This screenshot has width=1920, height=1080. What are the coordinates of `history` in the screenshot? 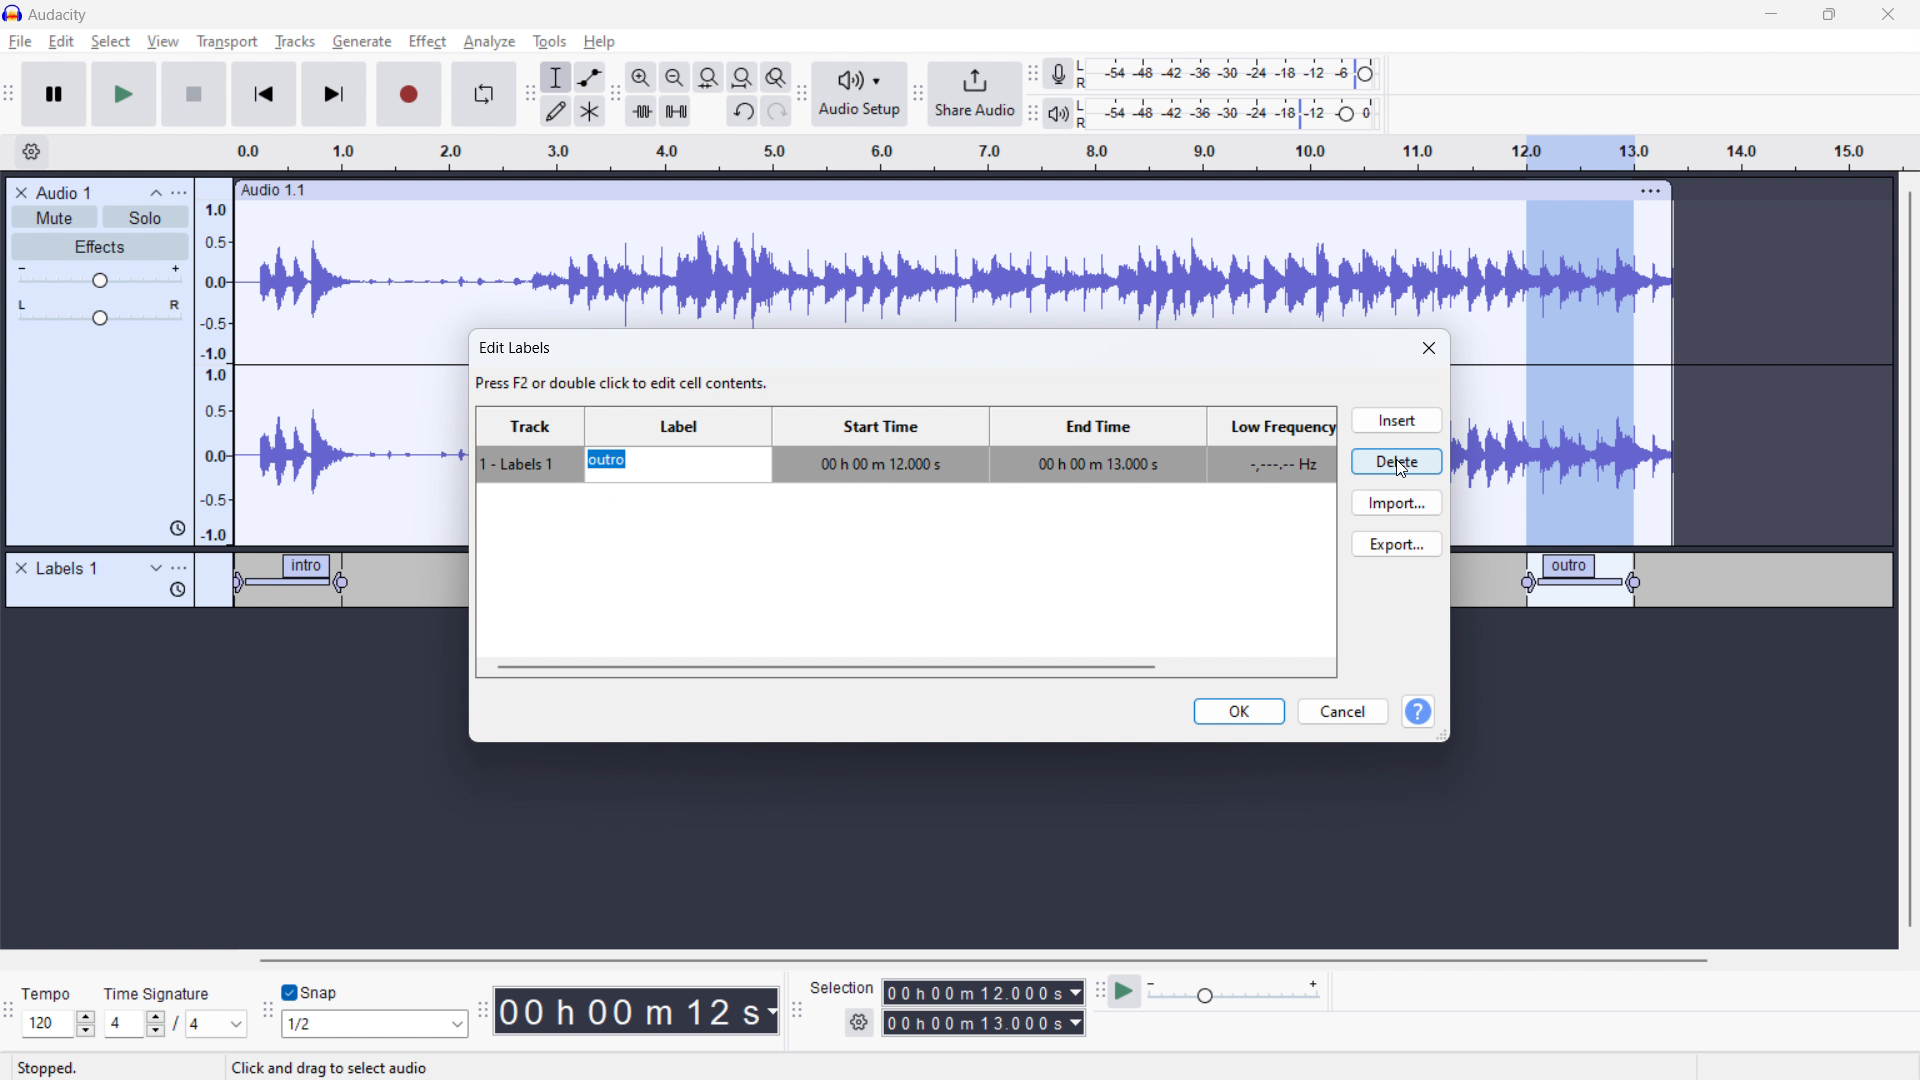 It's located at (177, 529).